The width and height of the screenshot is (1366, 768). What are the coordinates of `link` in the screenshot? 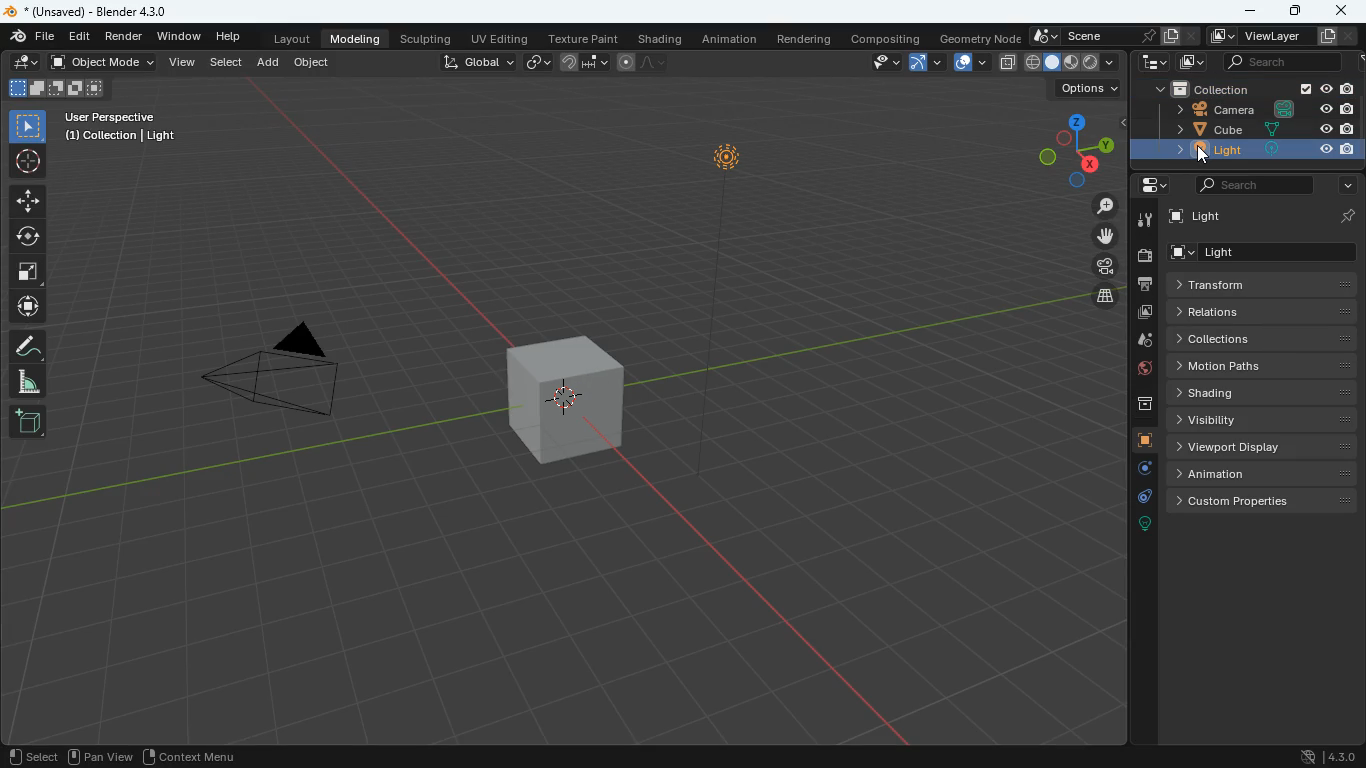 It's located at (540, 63).